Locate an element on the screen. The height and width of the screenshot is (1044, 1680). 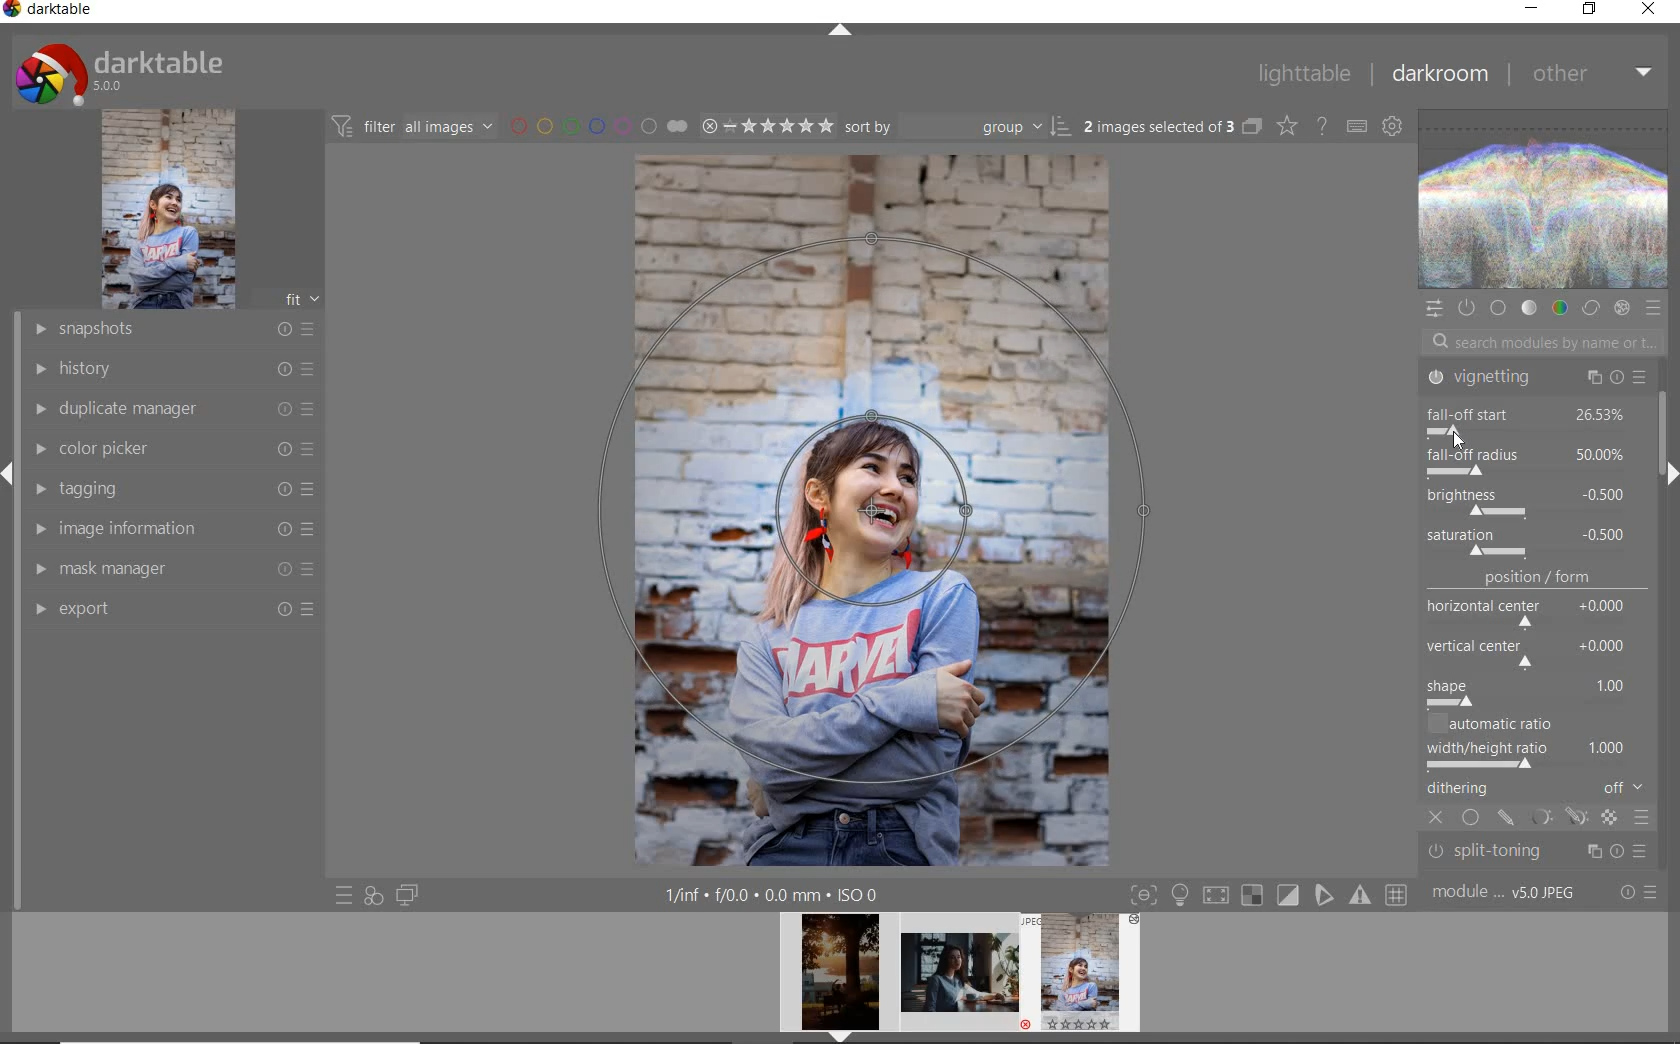
cursor position is located at coordinates (1456, 437).